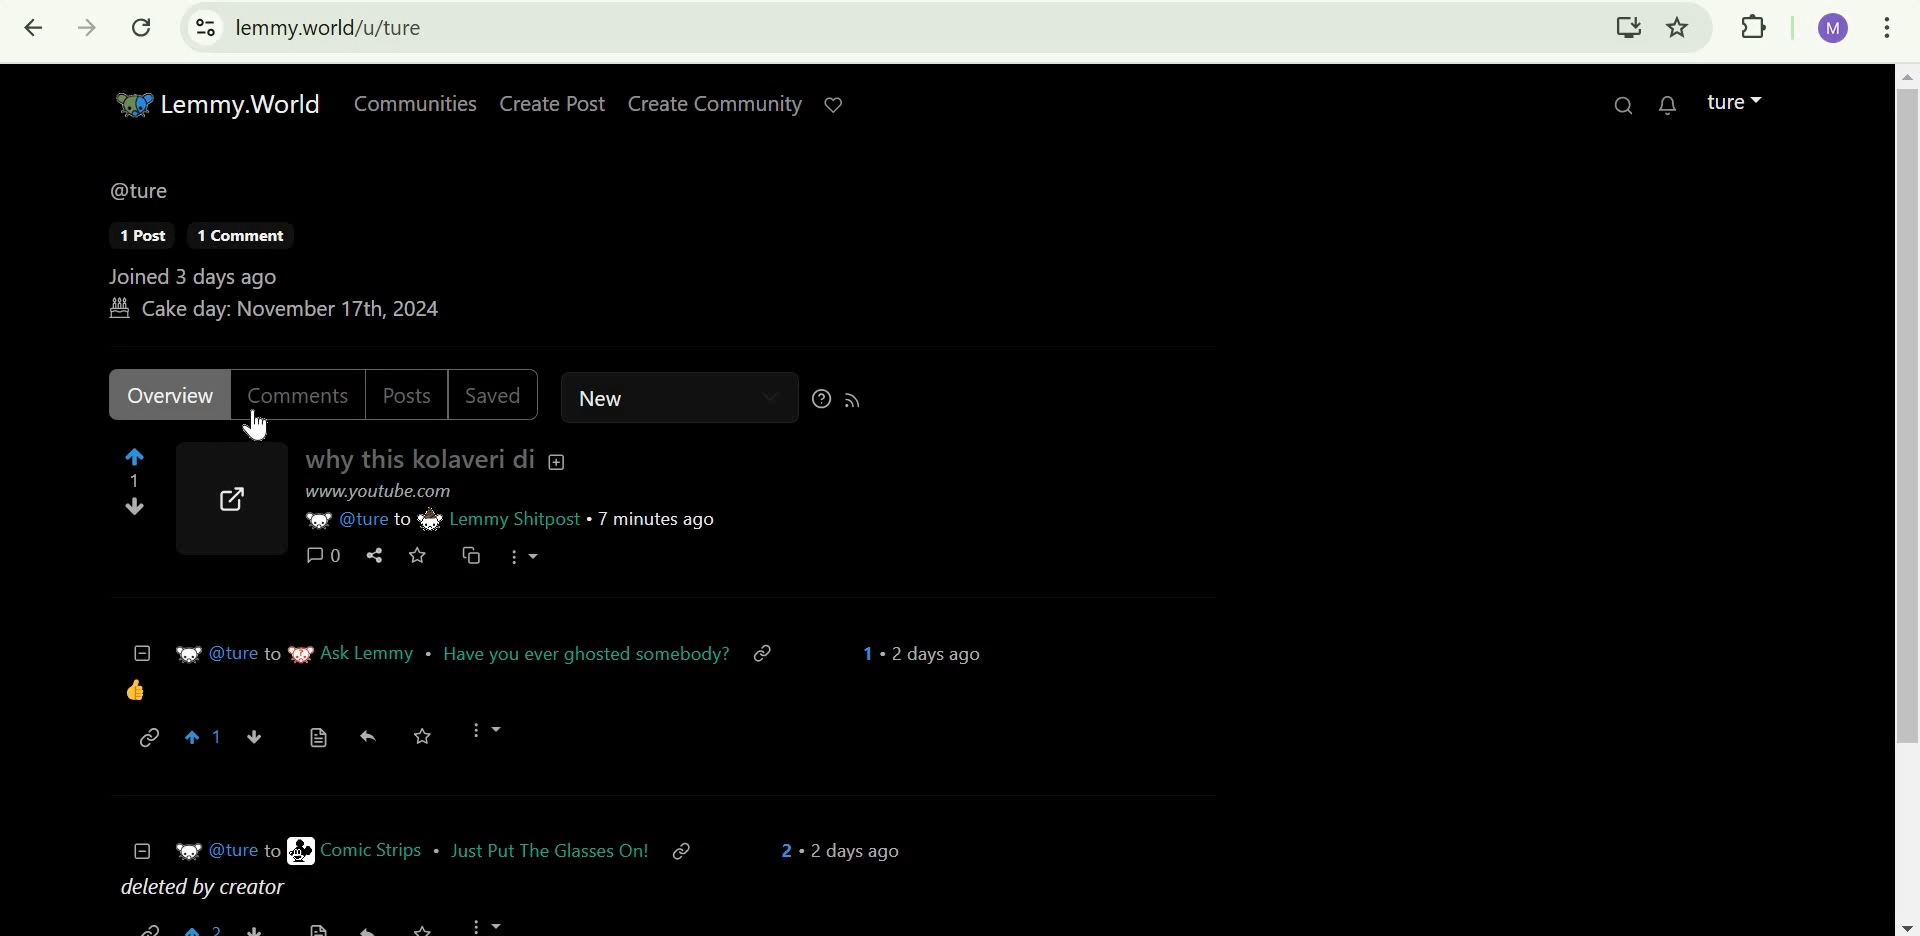  What do you see at coordinates (410, 102) in the screenshot?
I see `Communities` at bounding box center [410, 102].